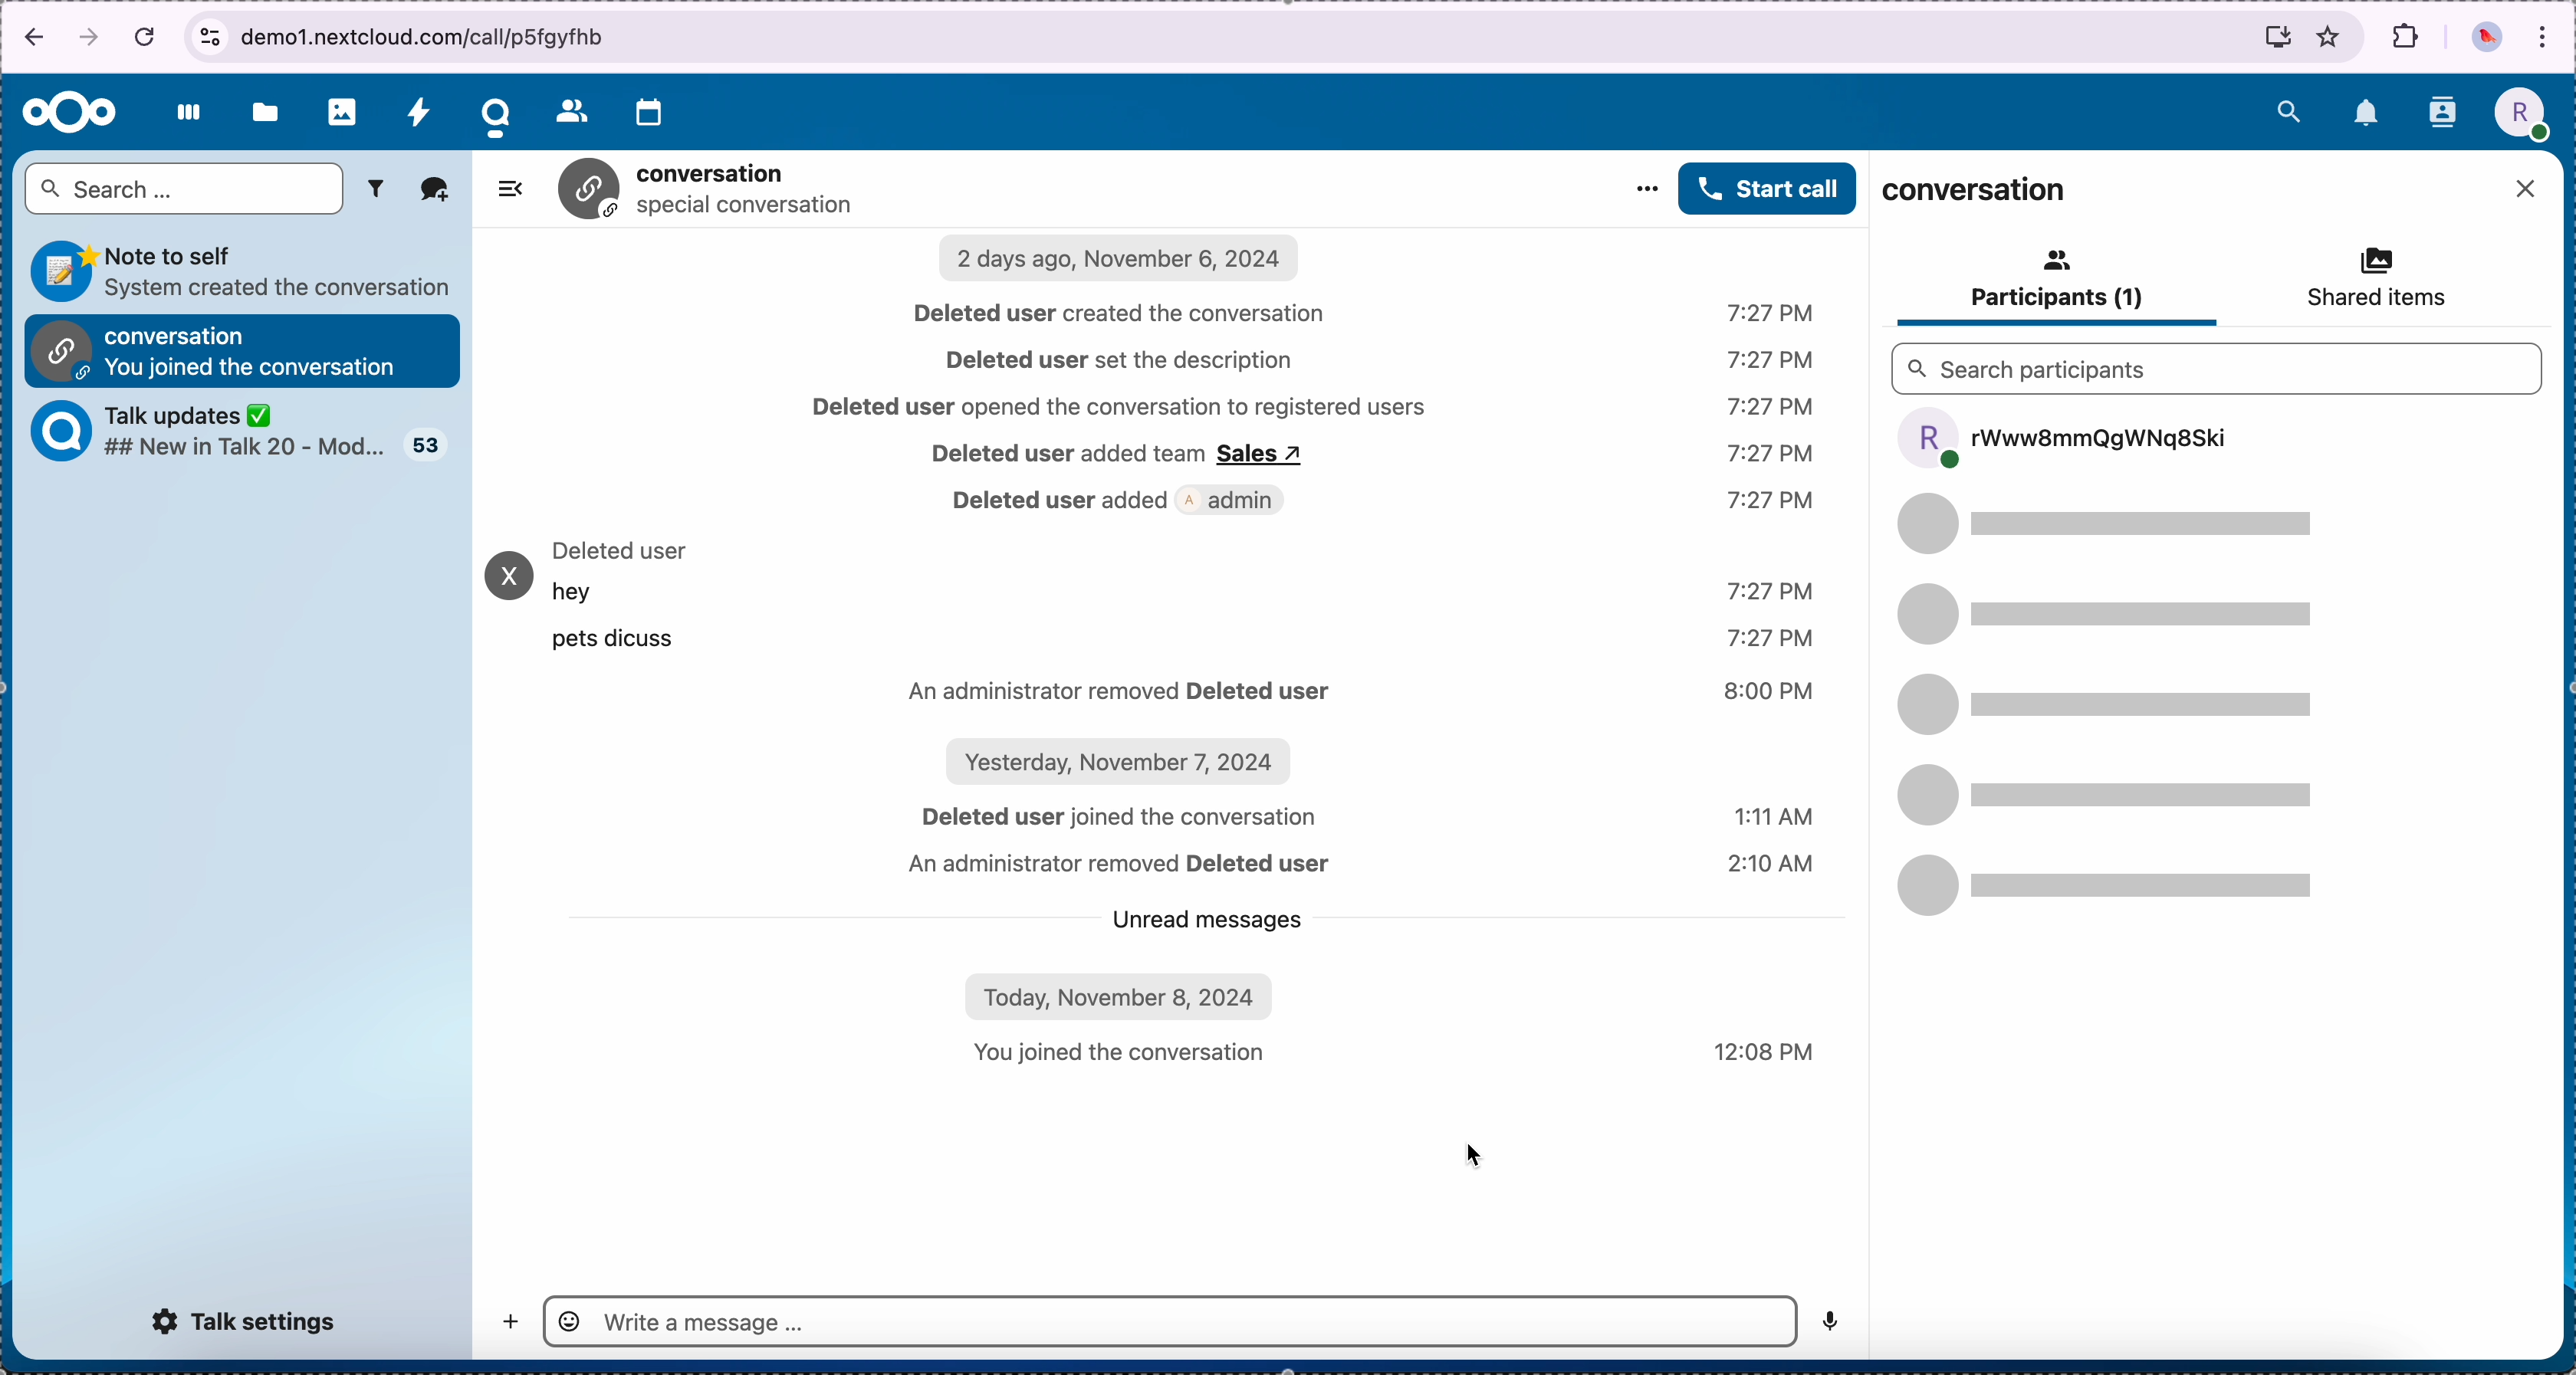  I want to click on talk updates, so click(206, 429).